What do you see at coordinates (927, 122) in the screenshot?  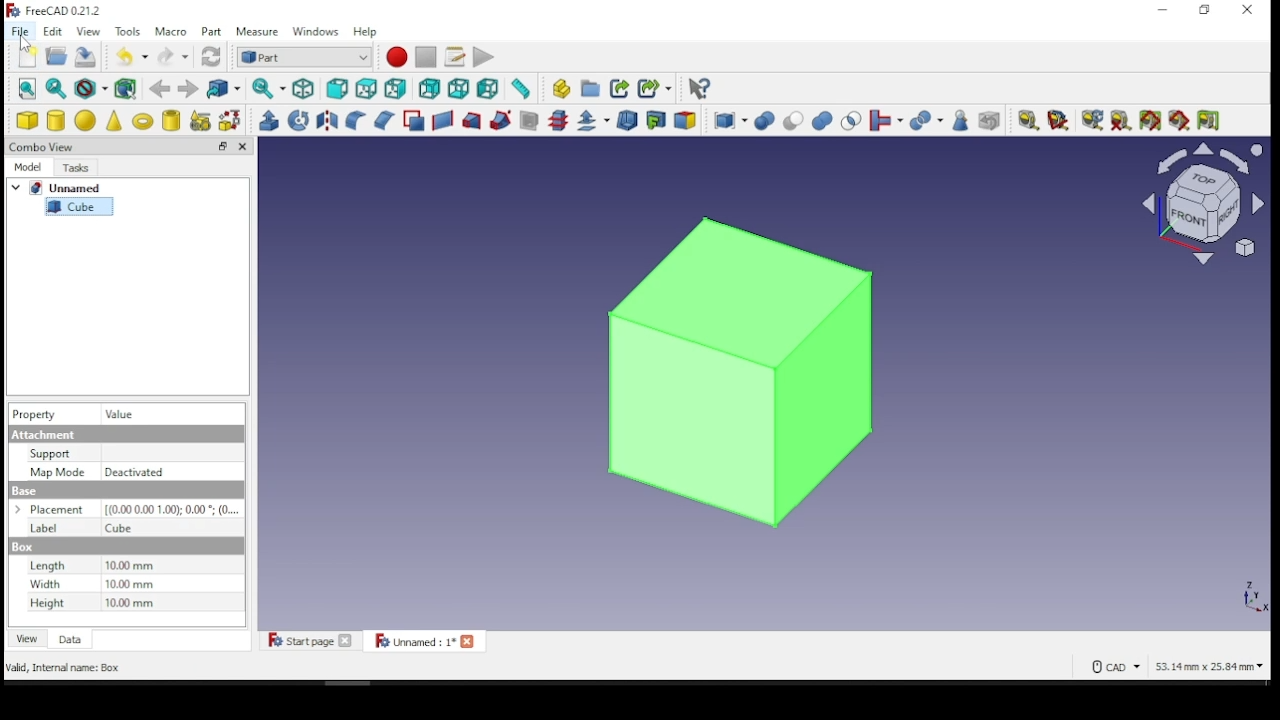 I see `split objects` at bounding box center [927, 122].